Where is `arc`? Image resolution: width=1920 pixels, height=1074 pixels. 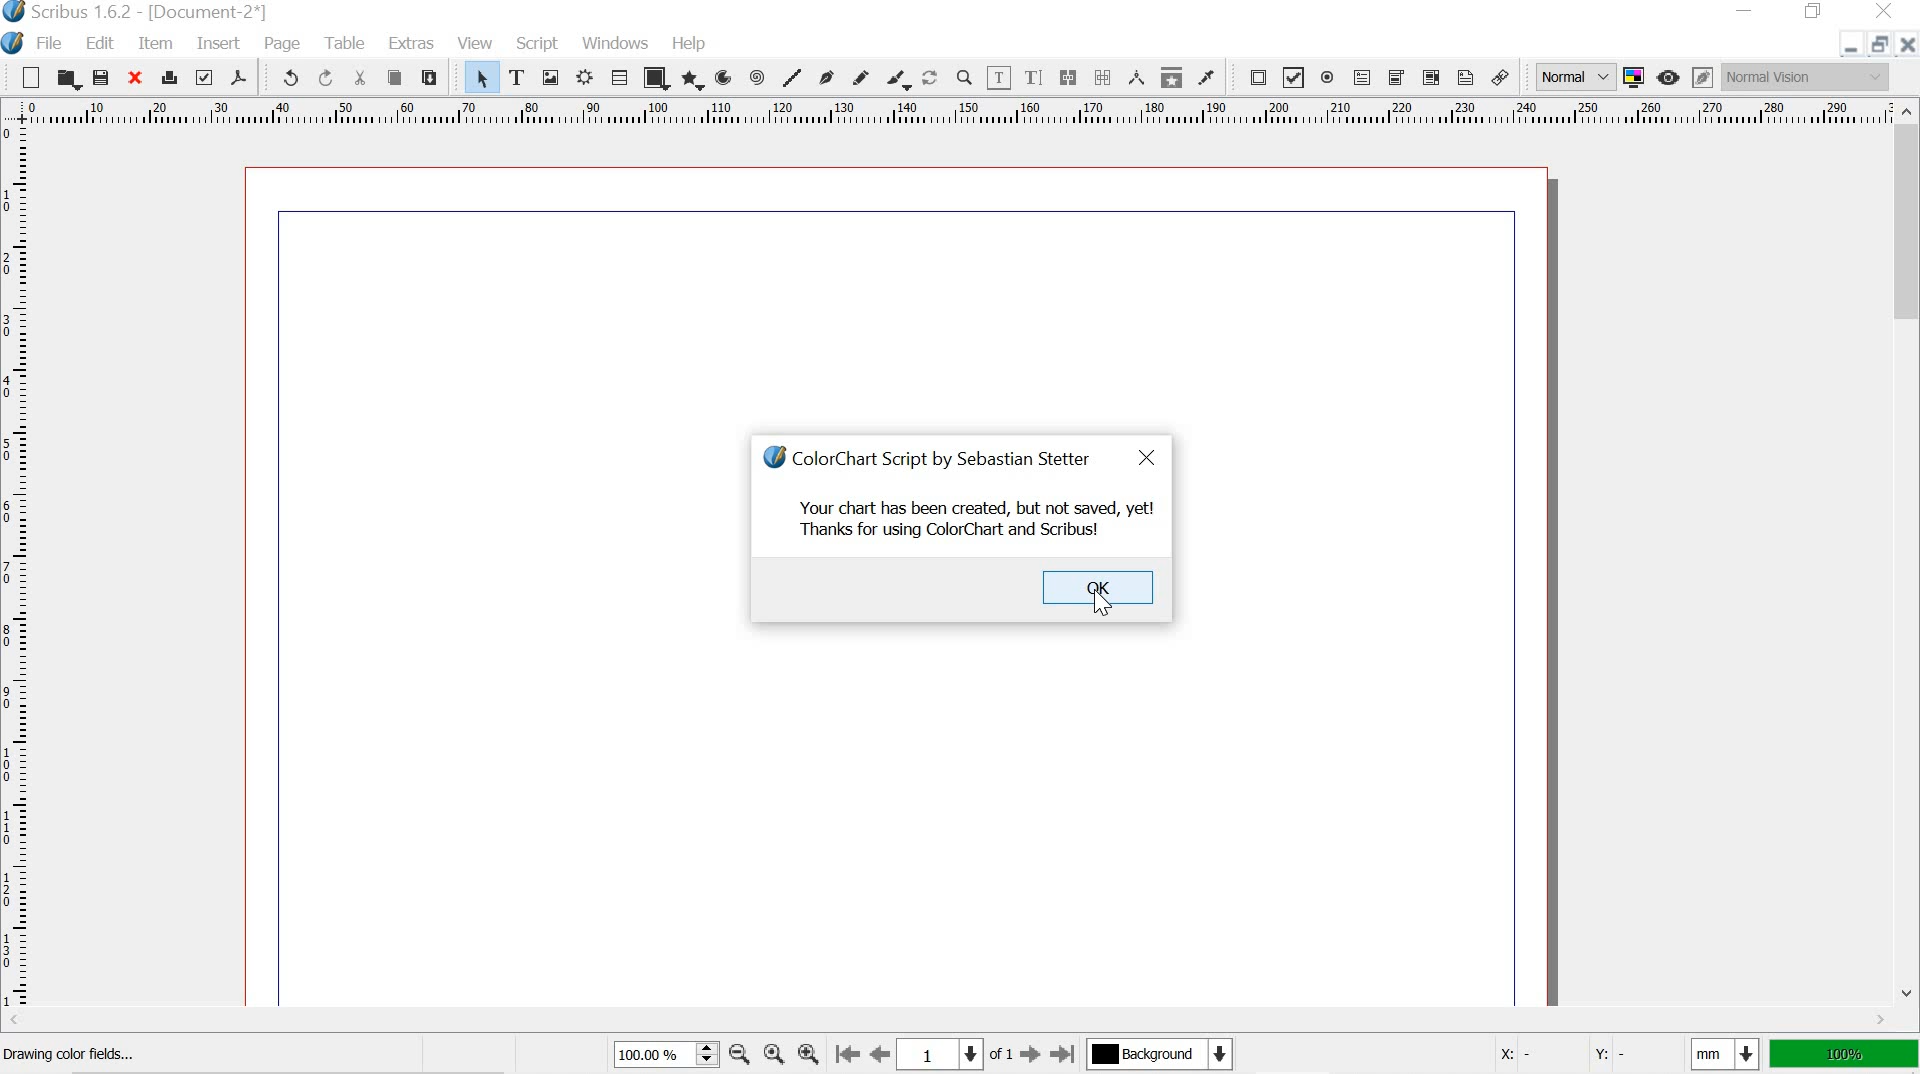
arc is located at coordinates (726, 77).